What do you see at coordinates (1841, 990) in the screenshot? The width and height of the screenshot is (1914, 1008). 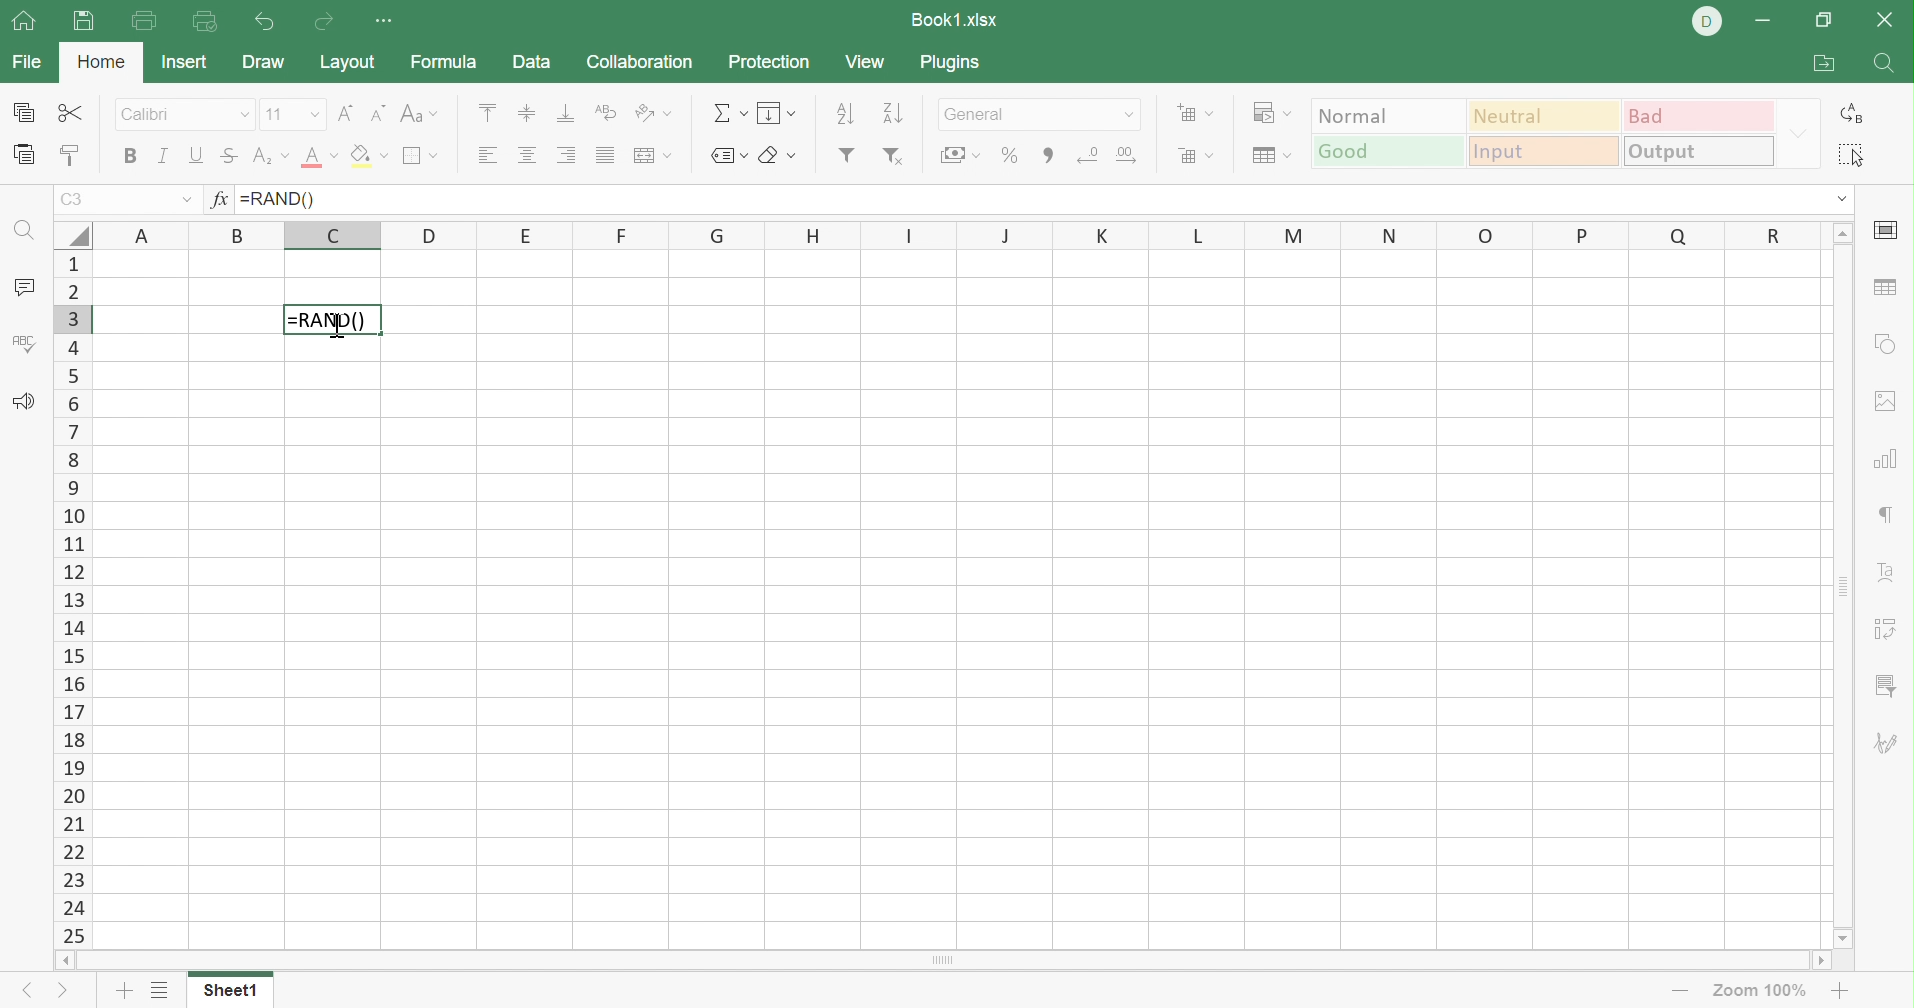 I see `Zoom in` at bounding box center [1841, 990].